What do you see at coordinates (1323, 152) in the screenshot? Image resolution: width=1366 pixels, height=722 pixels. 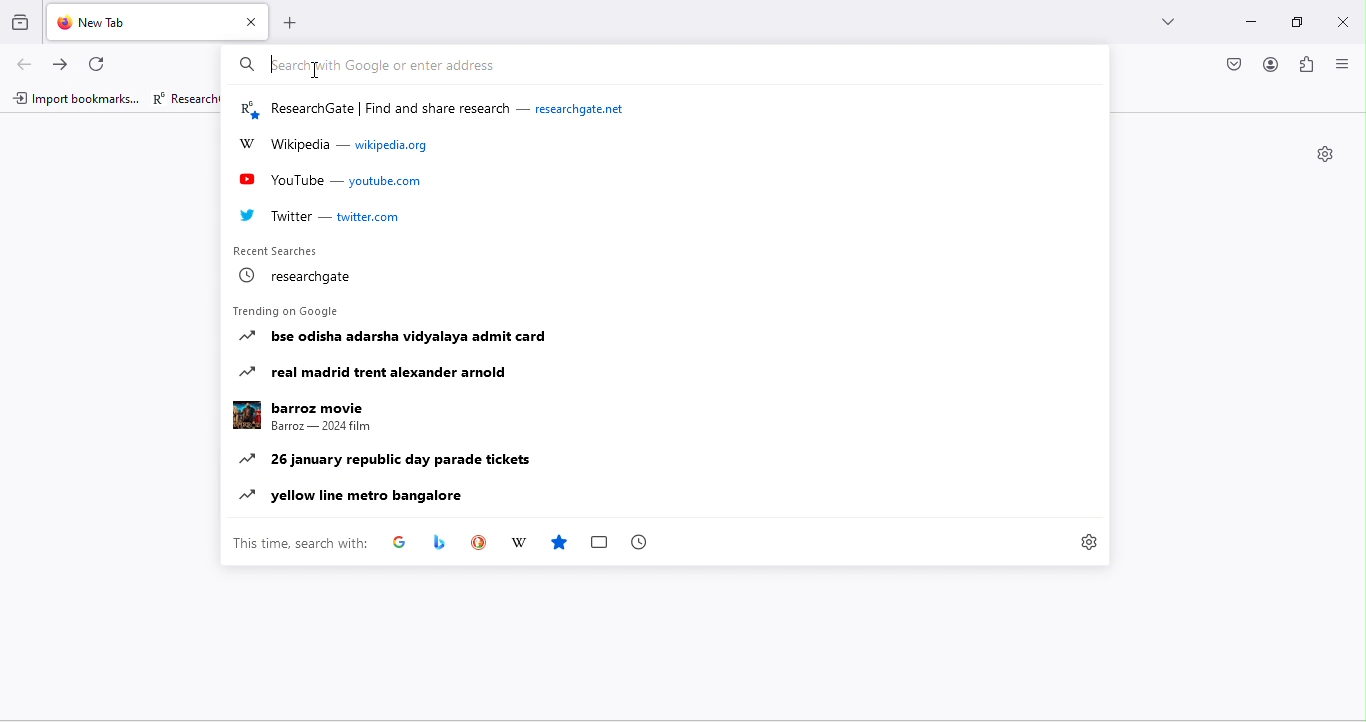 I see `settings` at bounding box center [1323, 152].